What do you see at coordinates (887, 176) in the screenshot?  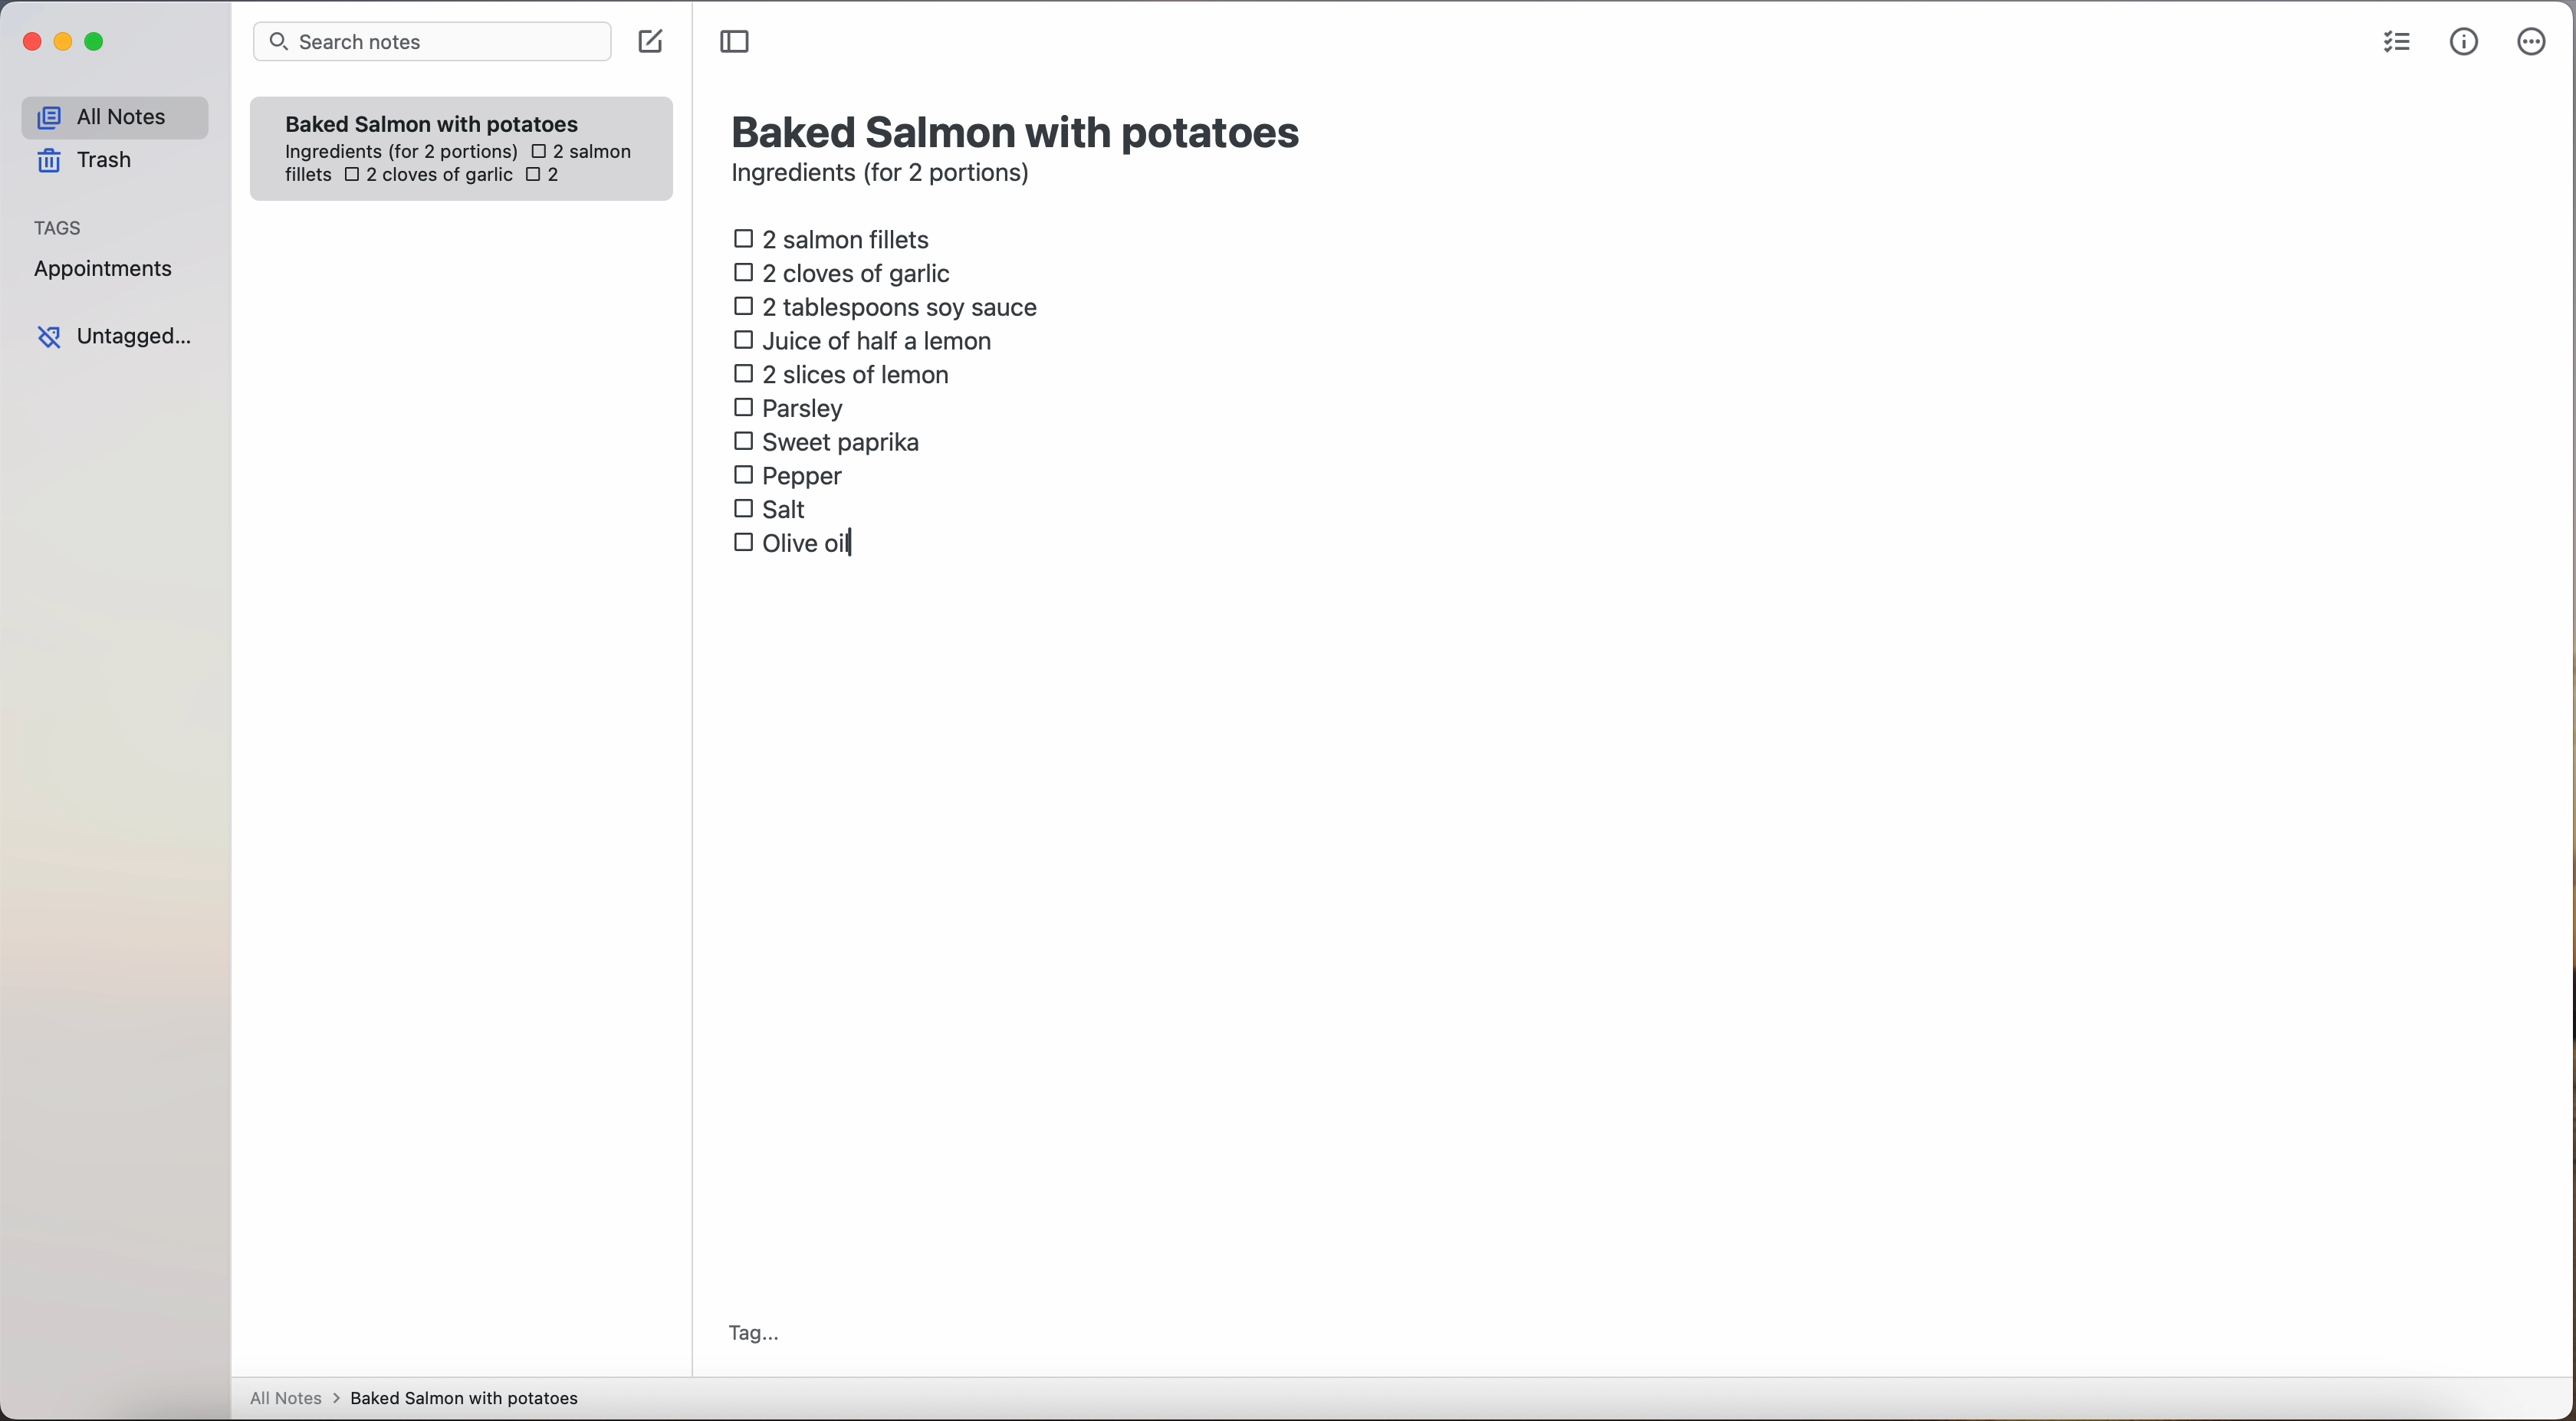 I see `ingredients (for 2 portions)` at bounding box center [887, 176].